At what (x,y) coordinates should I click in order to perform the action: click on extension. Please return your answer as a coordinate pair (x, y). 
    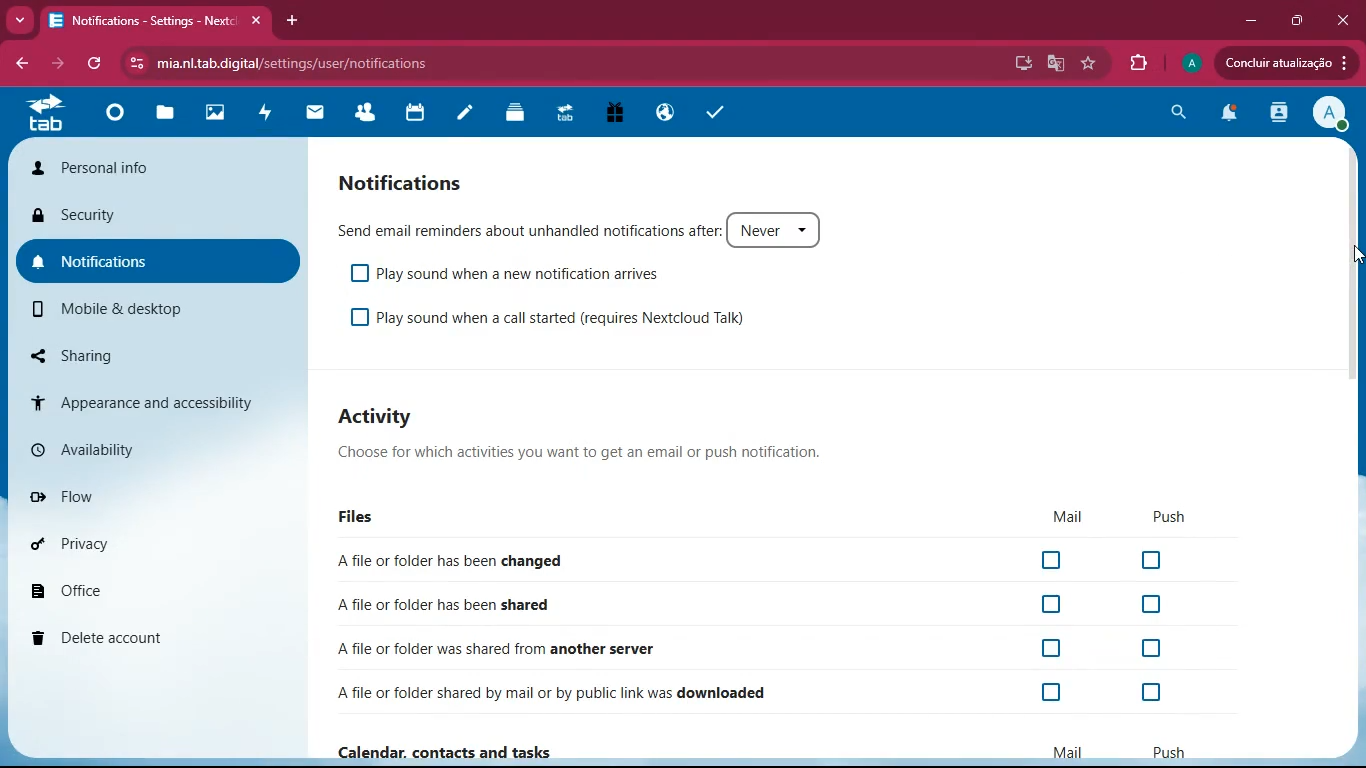
    Looking at the image, I should click on (1138, 60).